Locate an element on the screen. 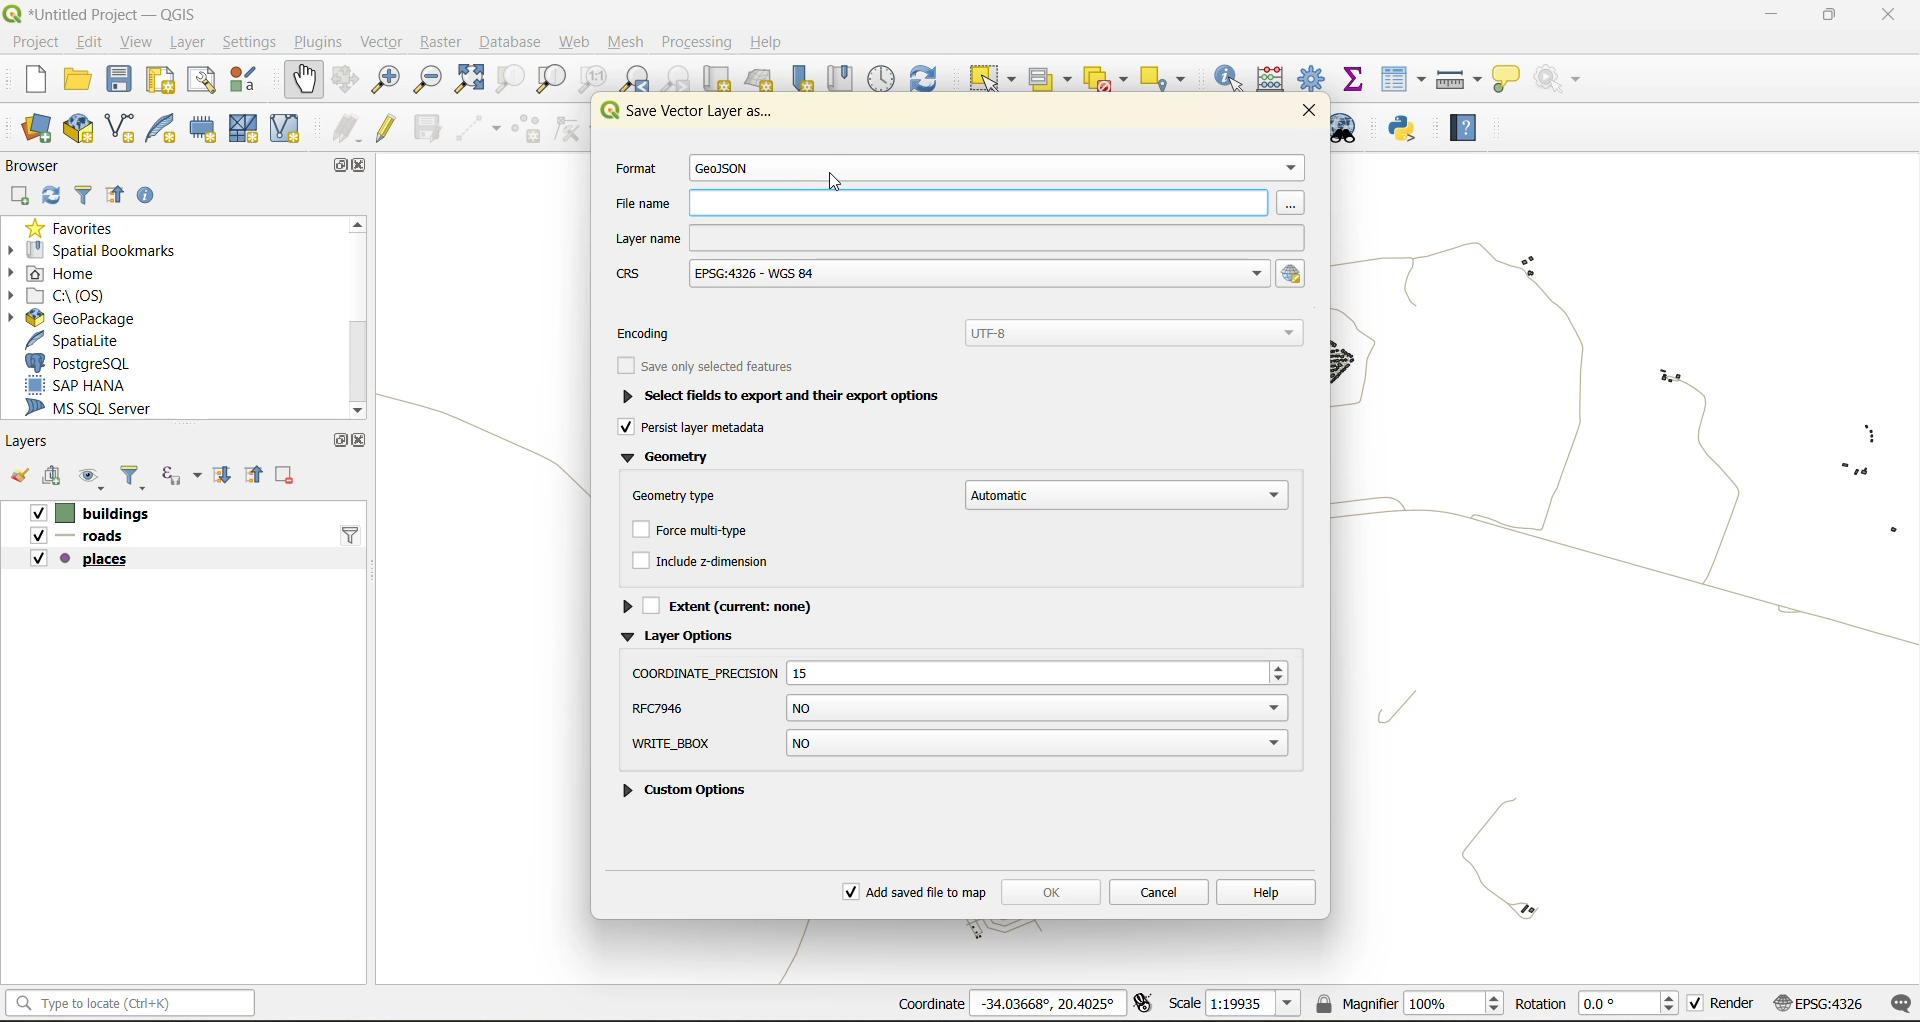 The height and width of the screenshot is (1022, 1920). layer is located at coordinates (187, 42).